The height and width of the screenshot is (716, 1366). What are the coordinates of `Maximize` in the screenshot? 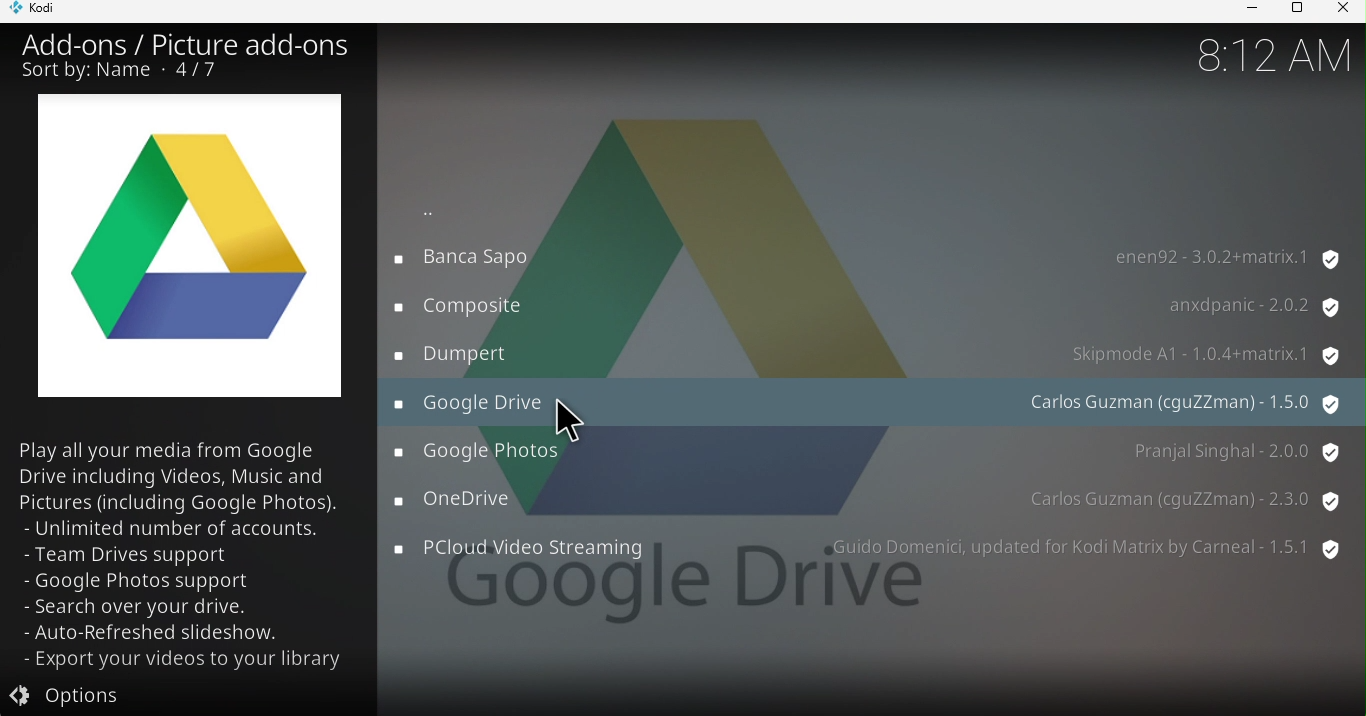 It's located at (1293, 11).